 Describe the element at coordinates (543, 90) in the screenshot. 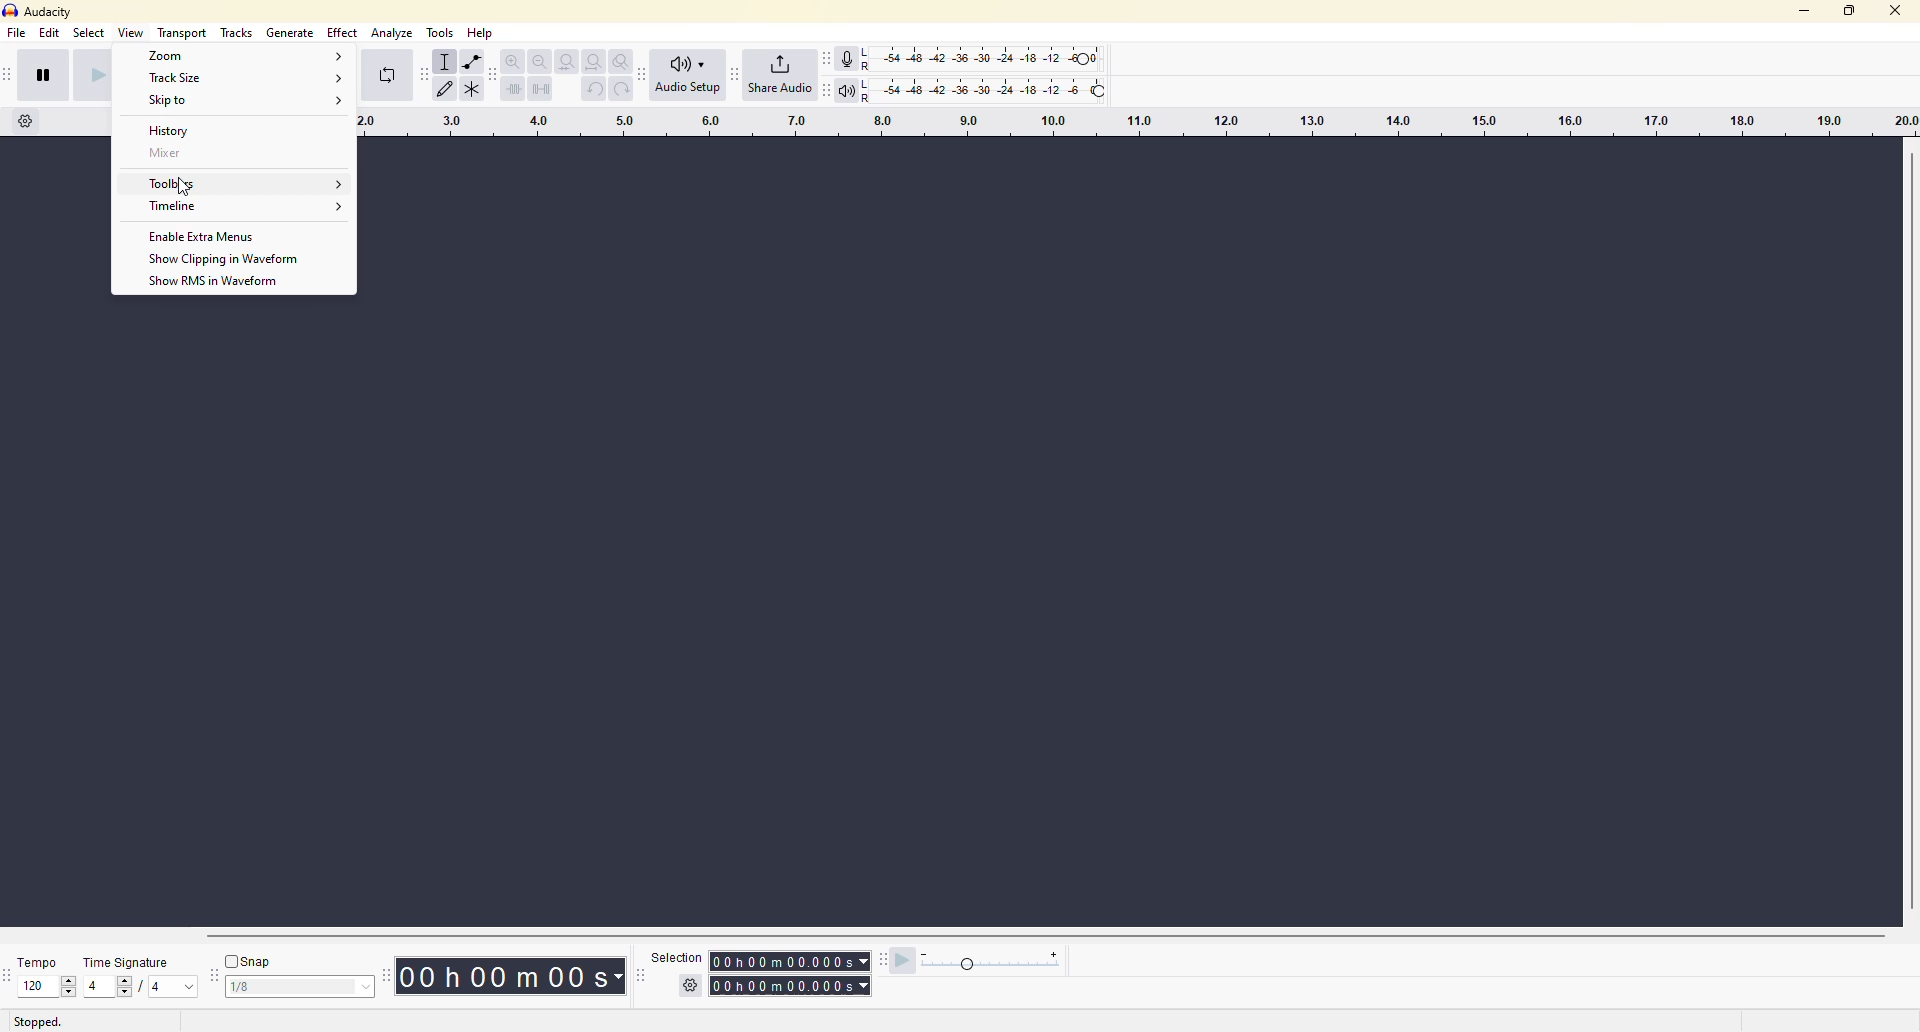

I see `silence audio selection` at that location.